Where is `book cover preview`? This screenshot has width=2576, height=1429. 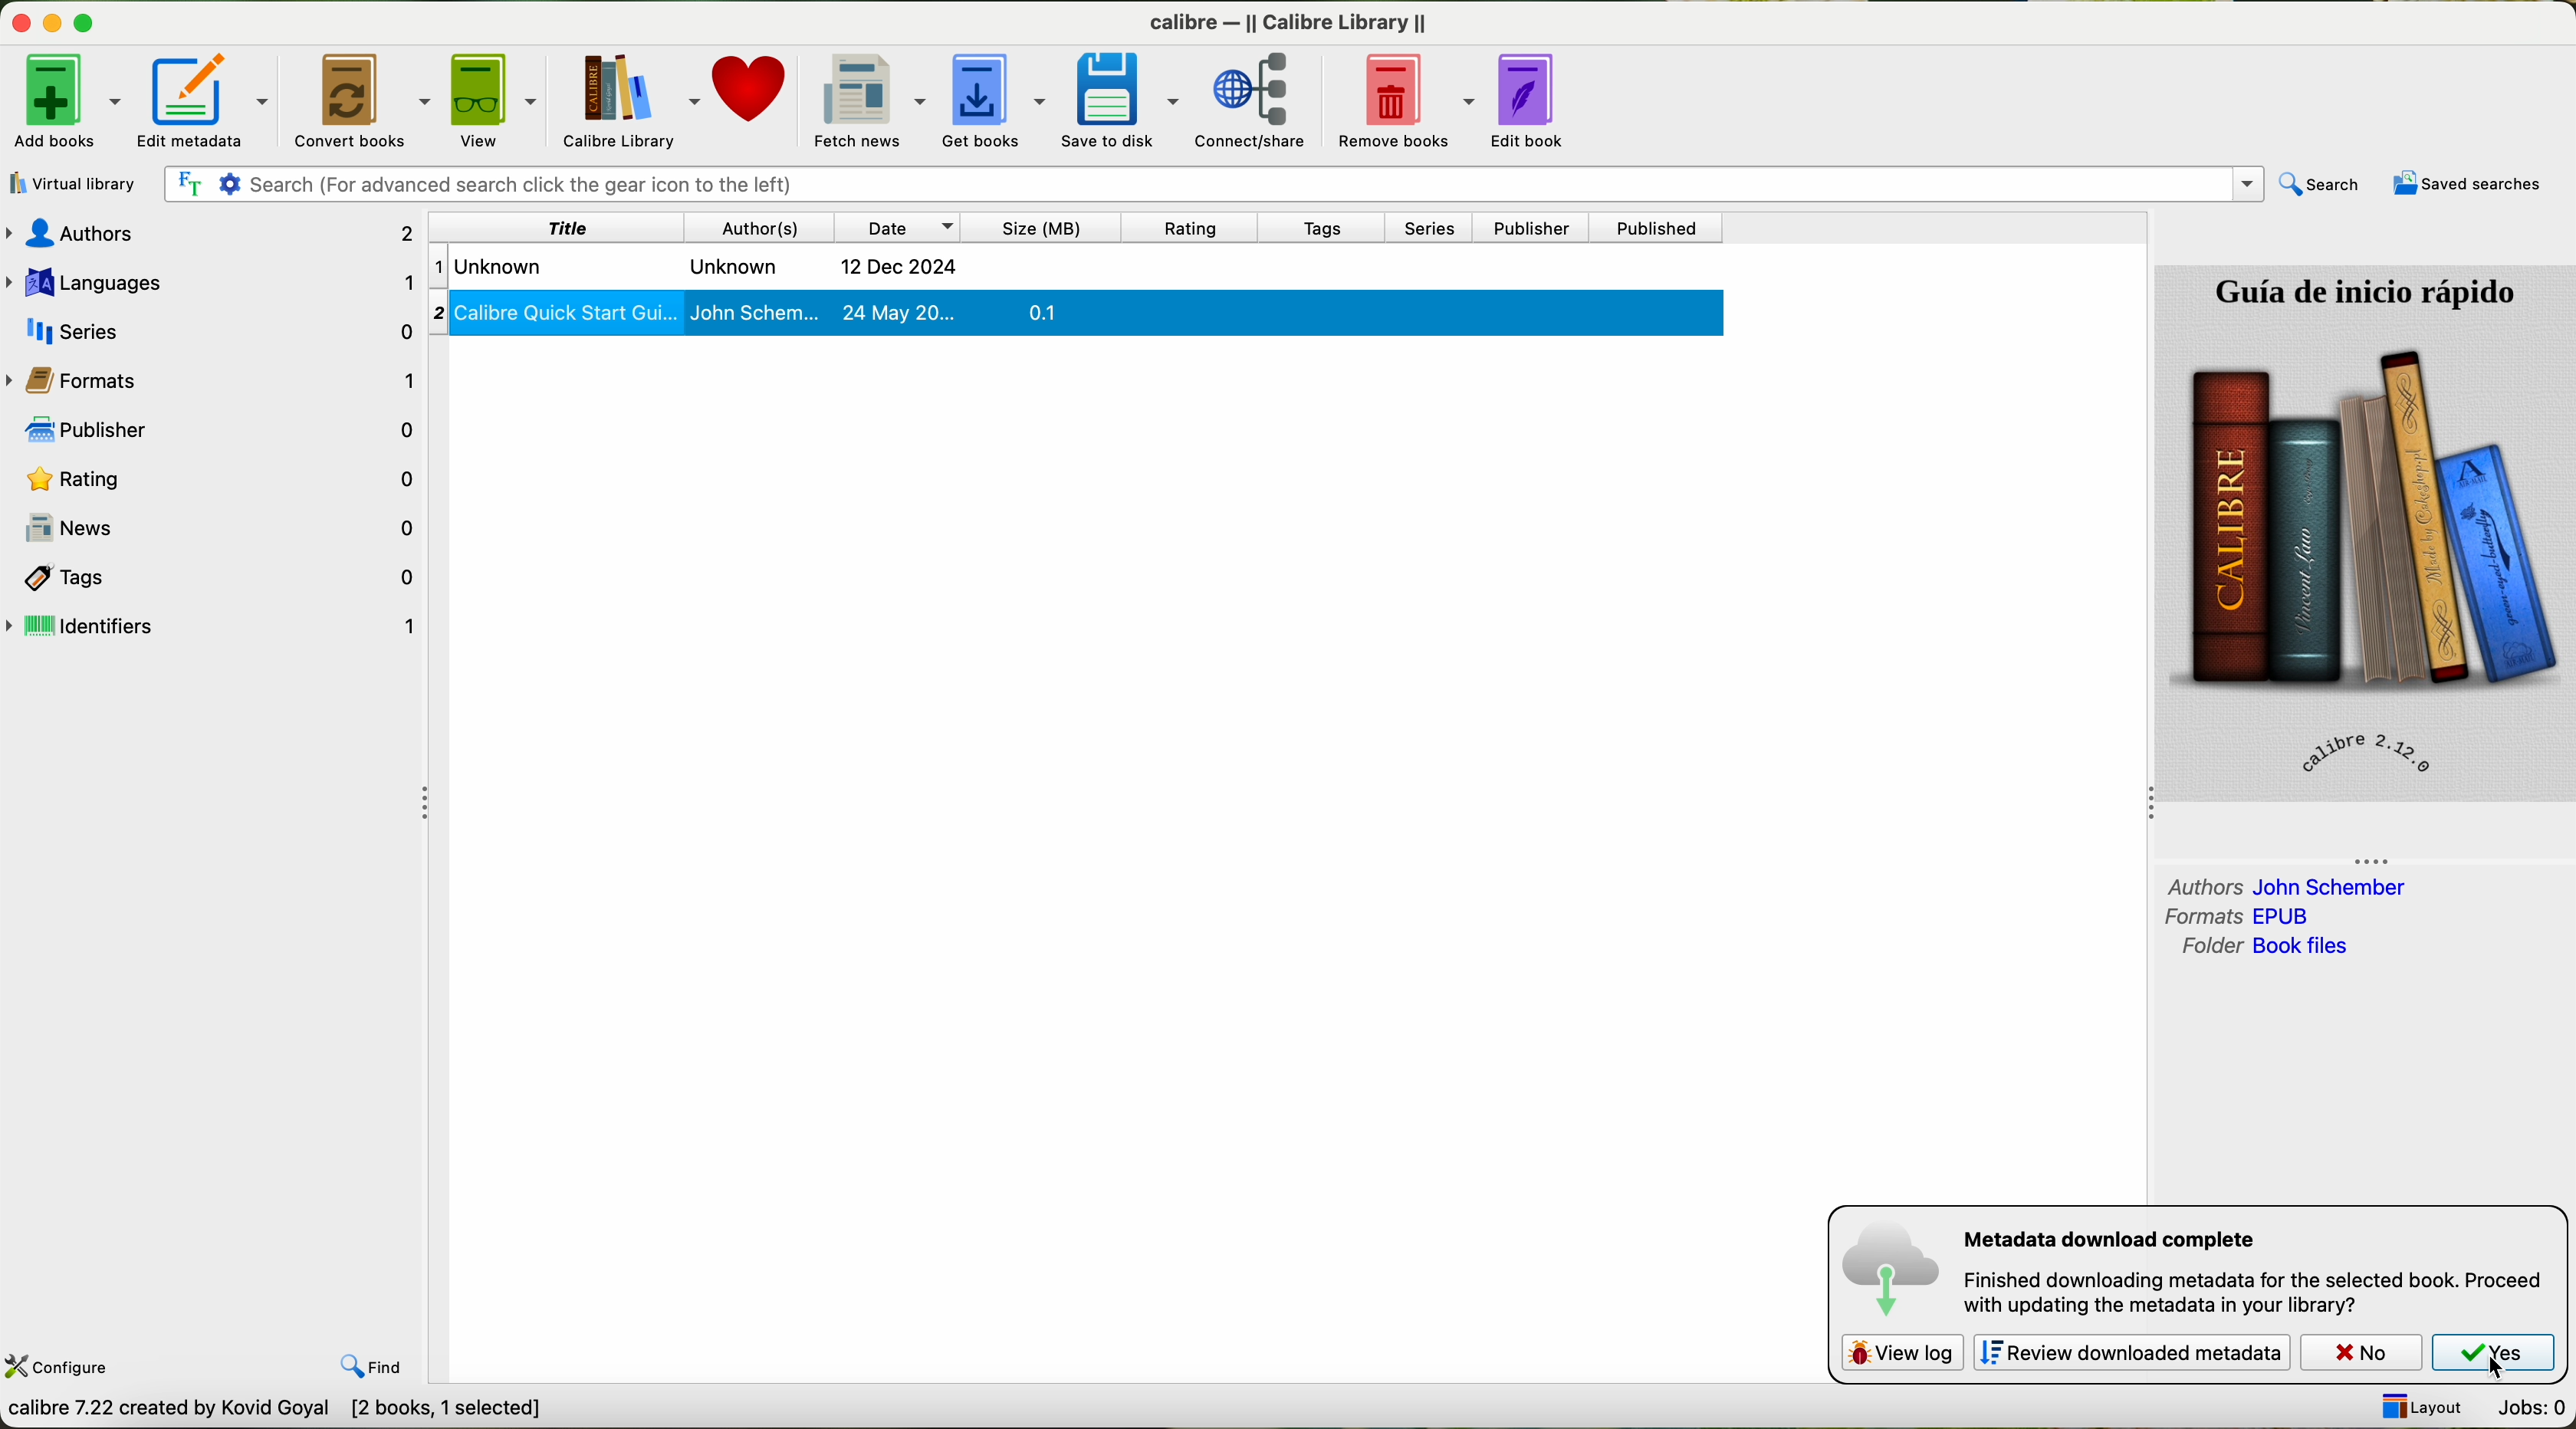 book cover preview is located at coordinates (2365, 532).